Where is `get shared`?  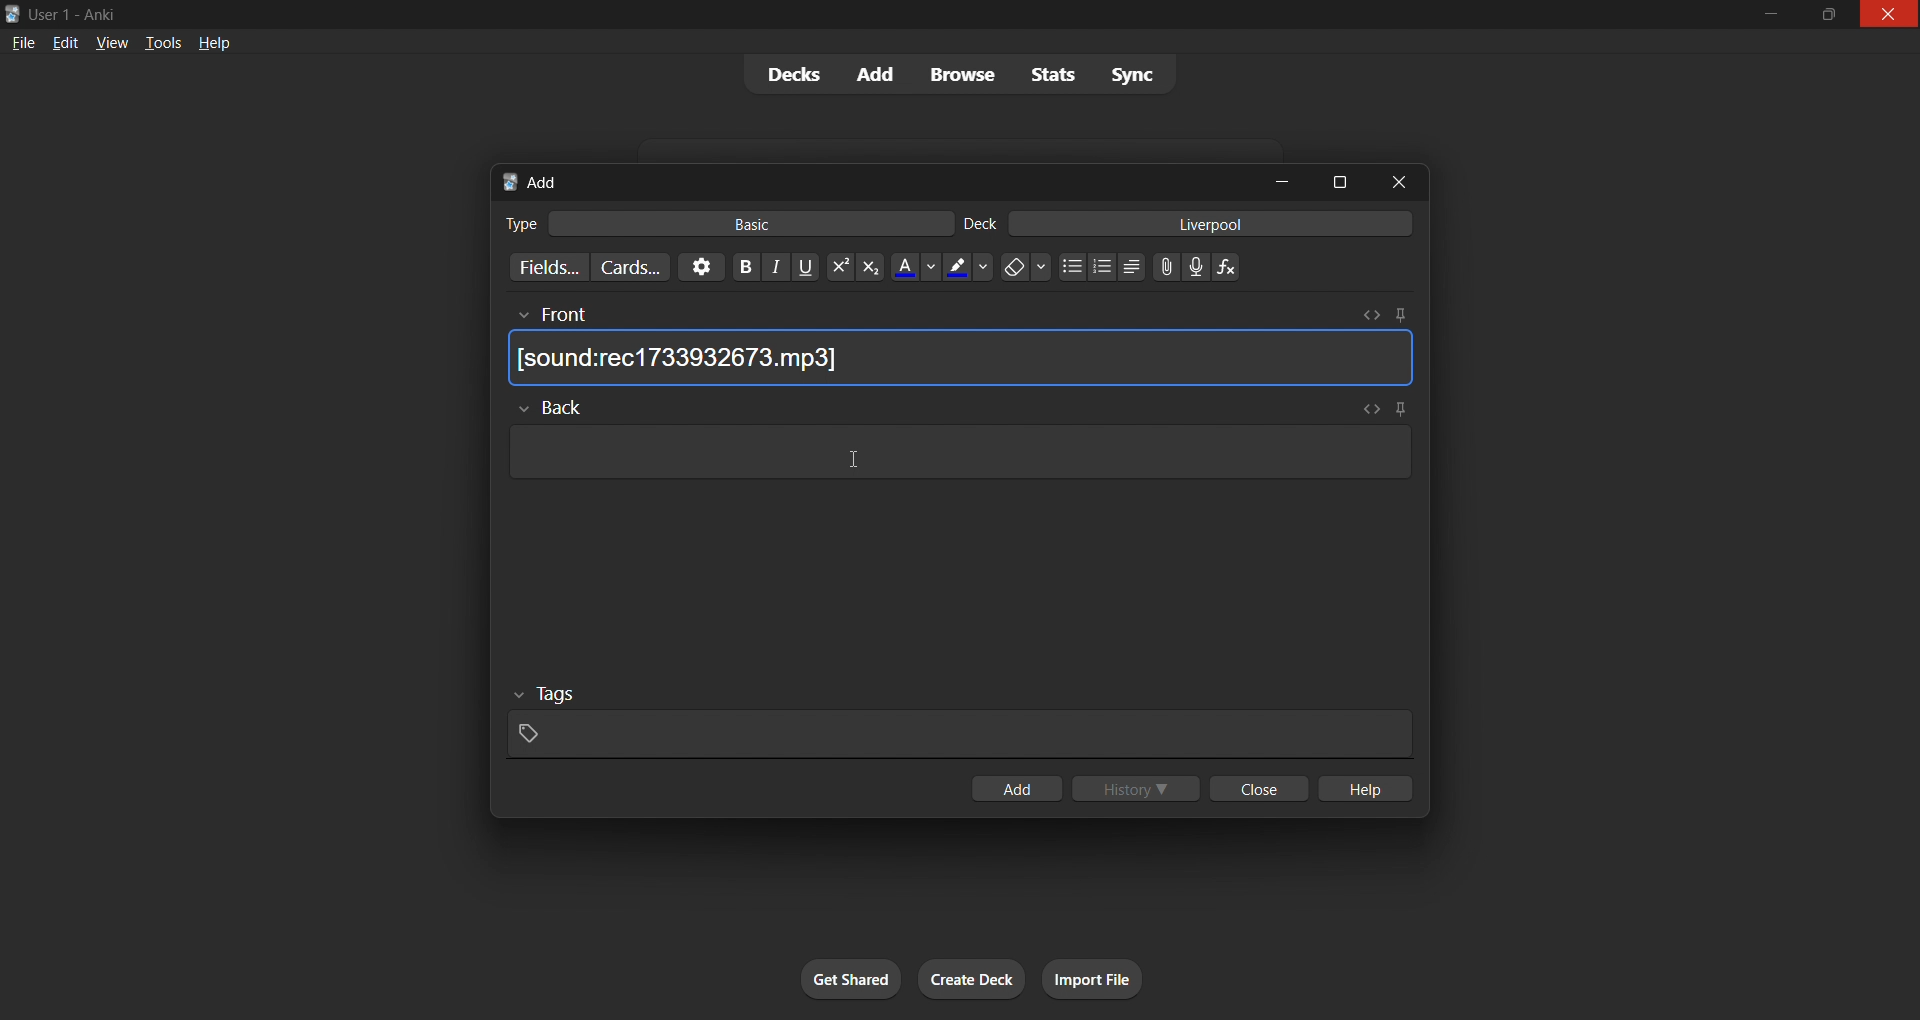 get shared is located at coordinates (830, 973).